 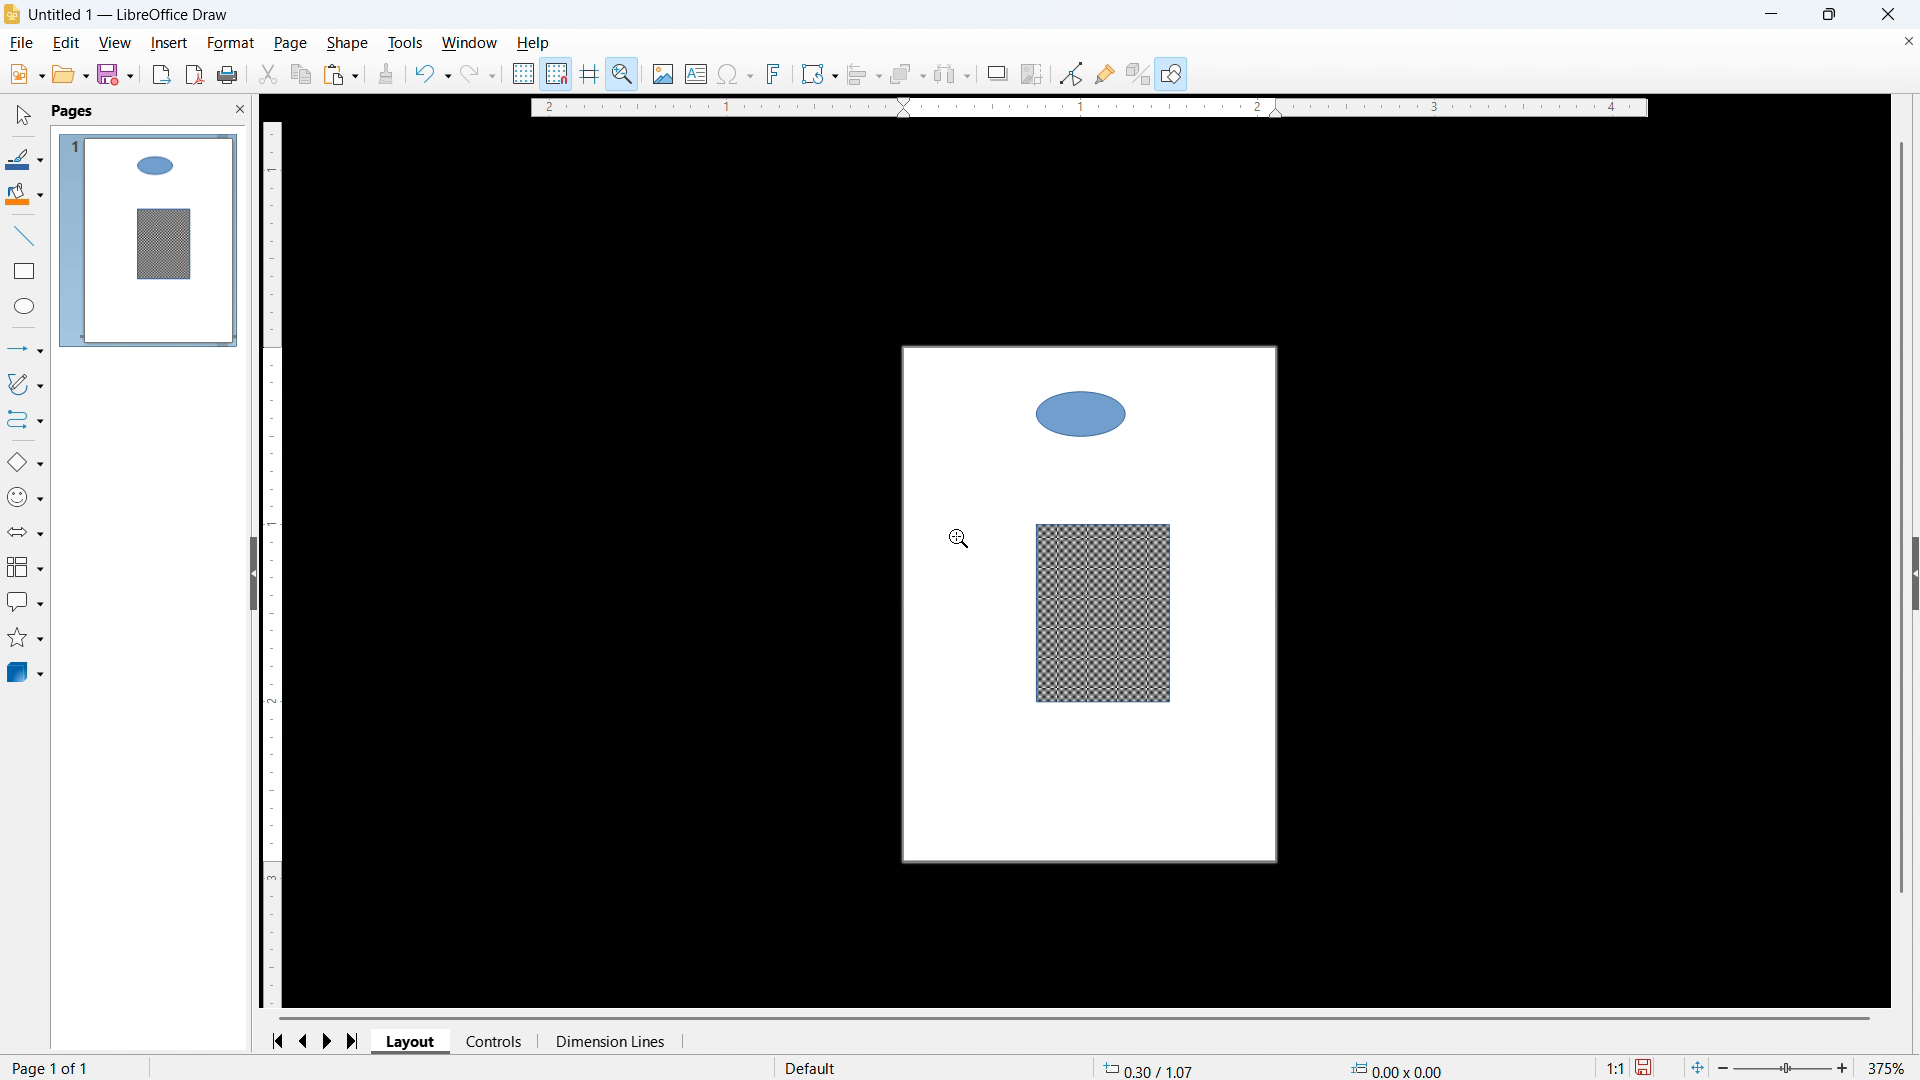 I want to click on Shadow , so click(x=997, y=73).